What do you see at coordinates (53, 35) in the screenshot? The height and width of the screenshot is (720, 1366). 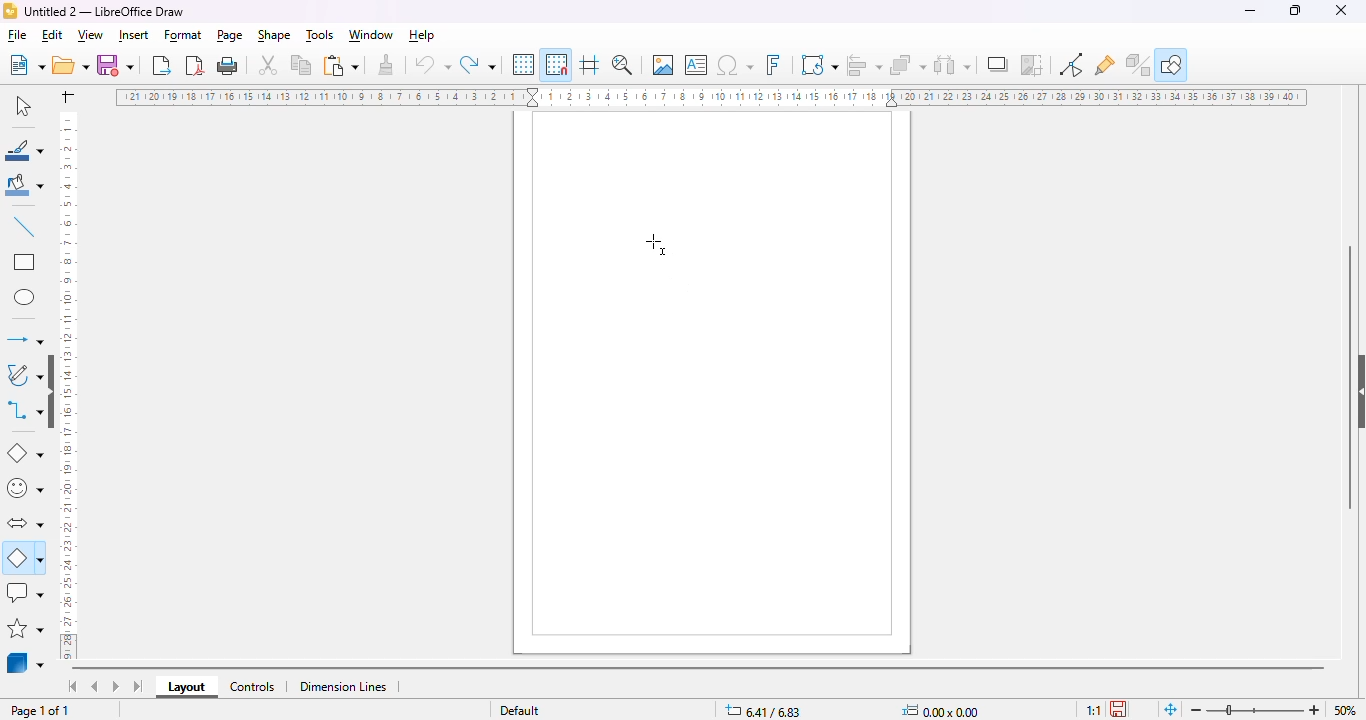 I see `edit` at bounding box center [53, 35].